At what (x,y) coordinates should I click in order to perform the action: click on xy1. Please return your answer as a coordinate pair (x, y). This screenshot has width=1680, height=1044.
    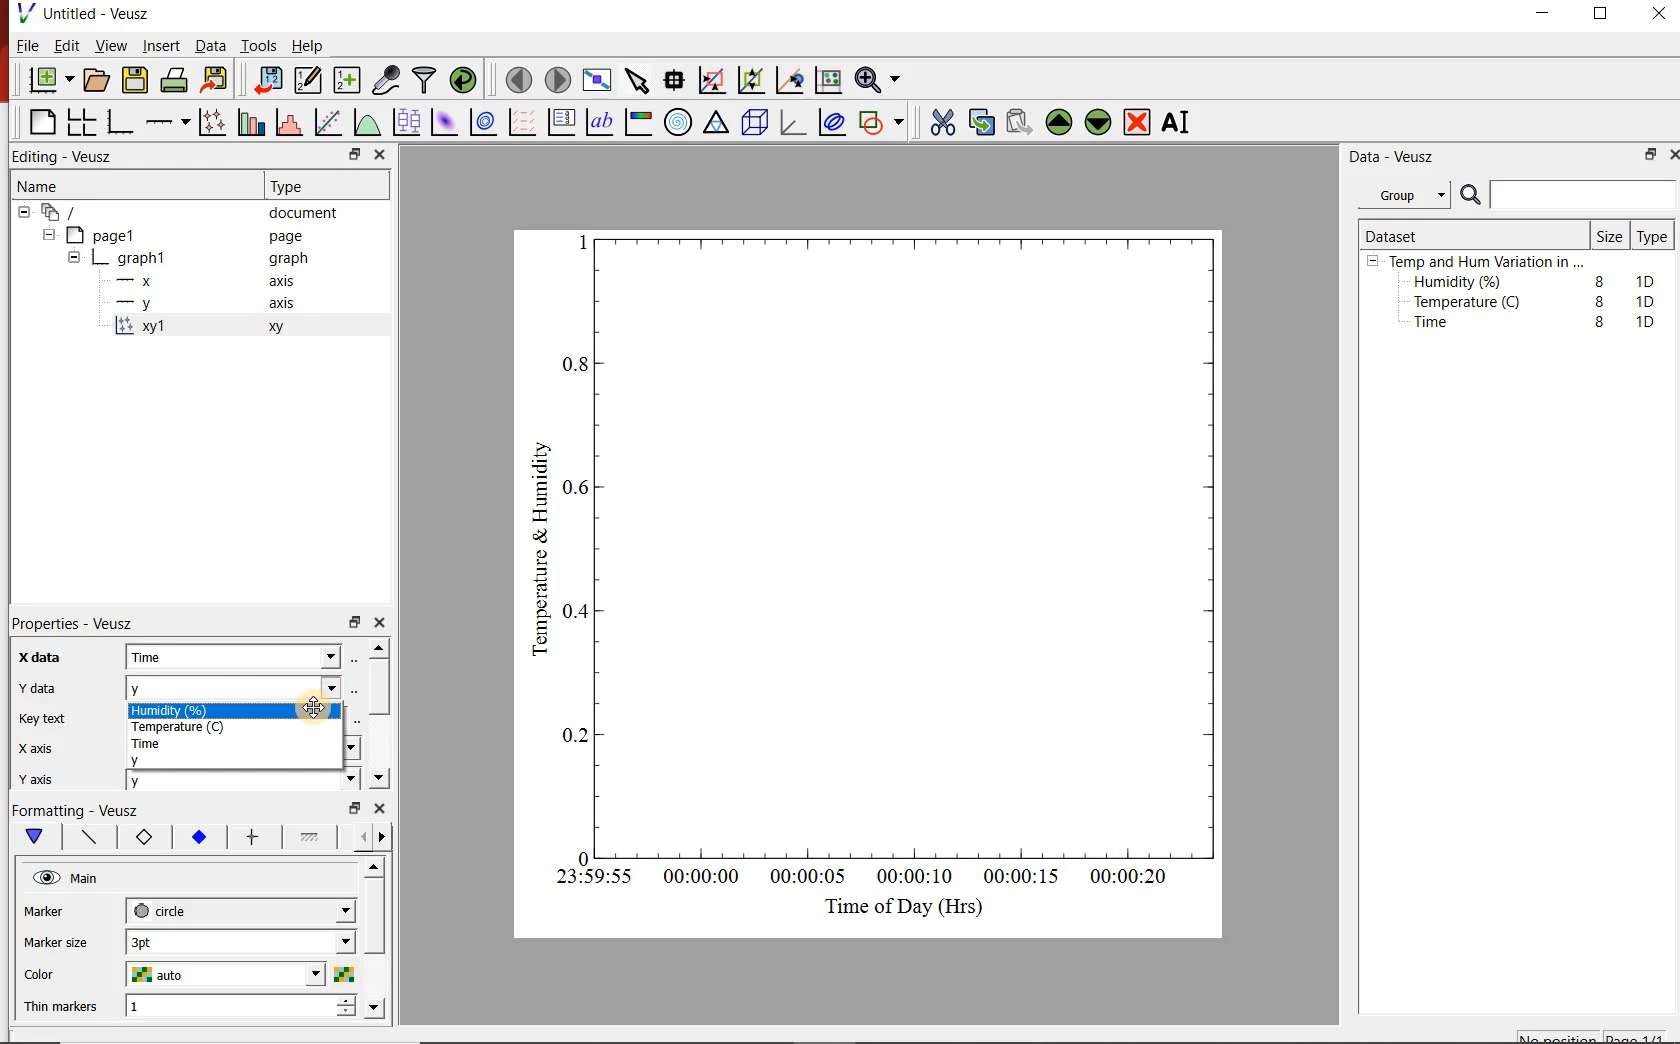
    Looking at the image, I should click on (152, 326).